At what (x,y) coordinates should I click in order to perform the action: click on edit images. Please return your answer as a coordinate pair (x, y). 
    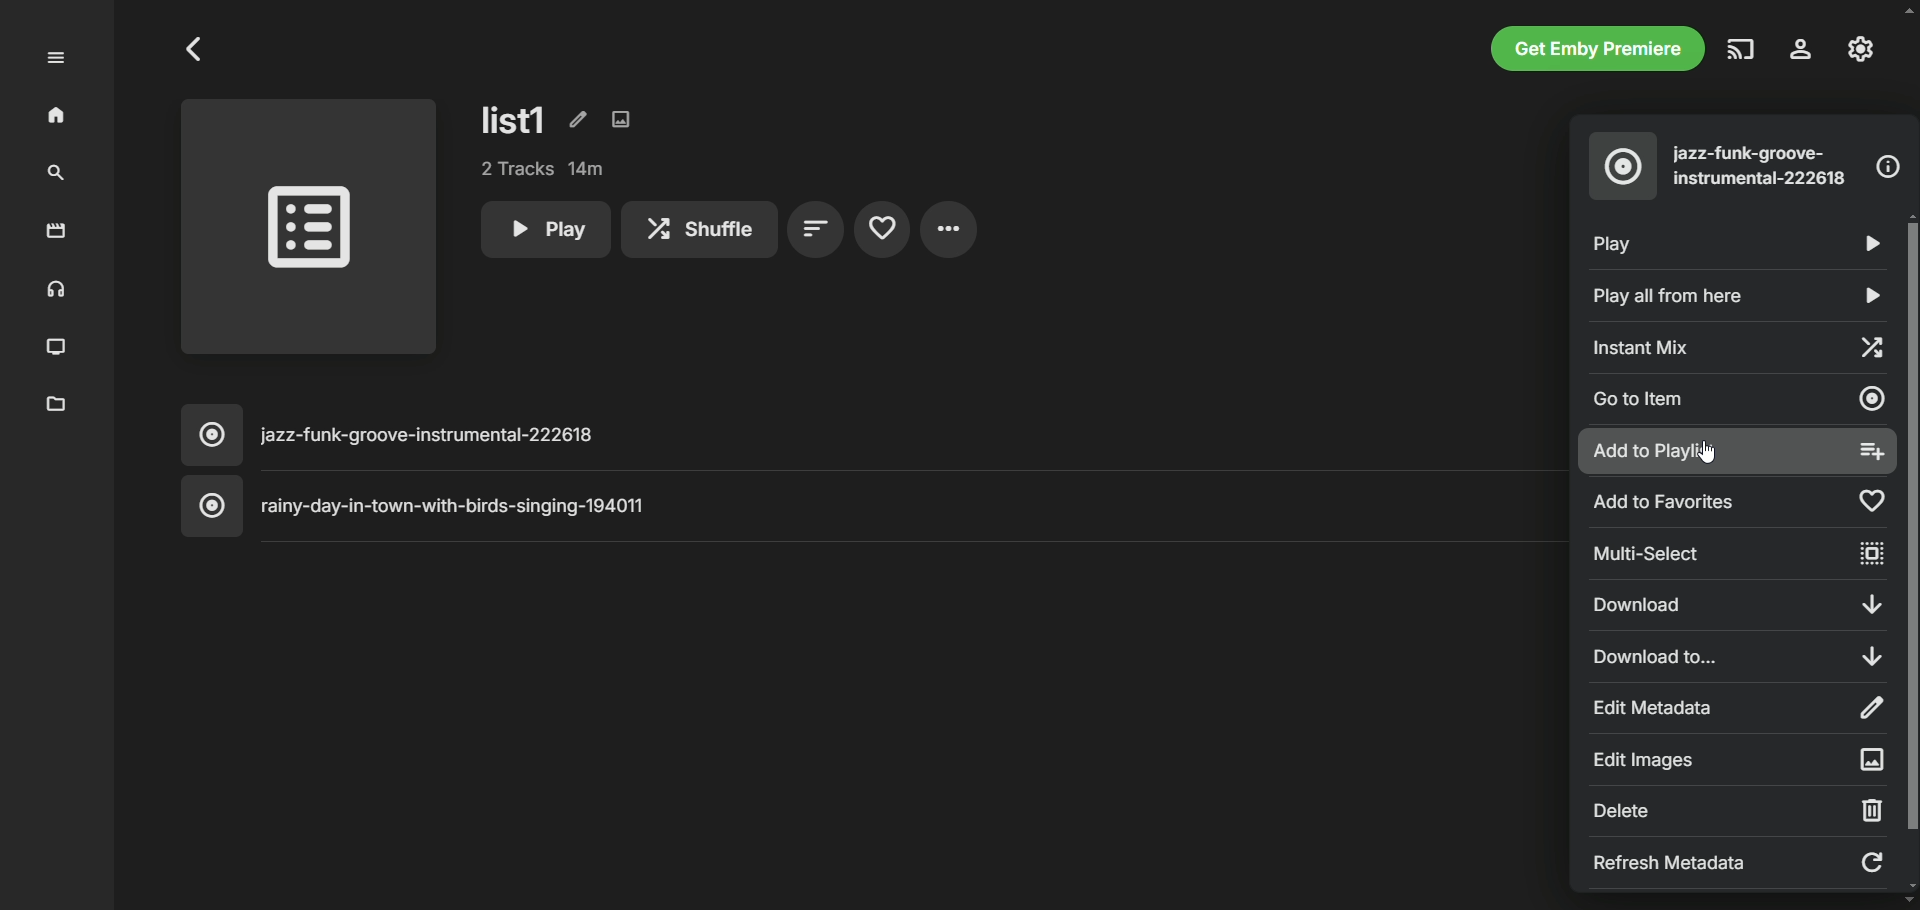
    Looking at the image, I should click on (1739, 757).